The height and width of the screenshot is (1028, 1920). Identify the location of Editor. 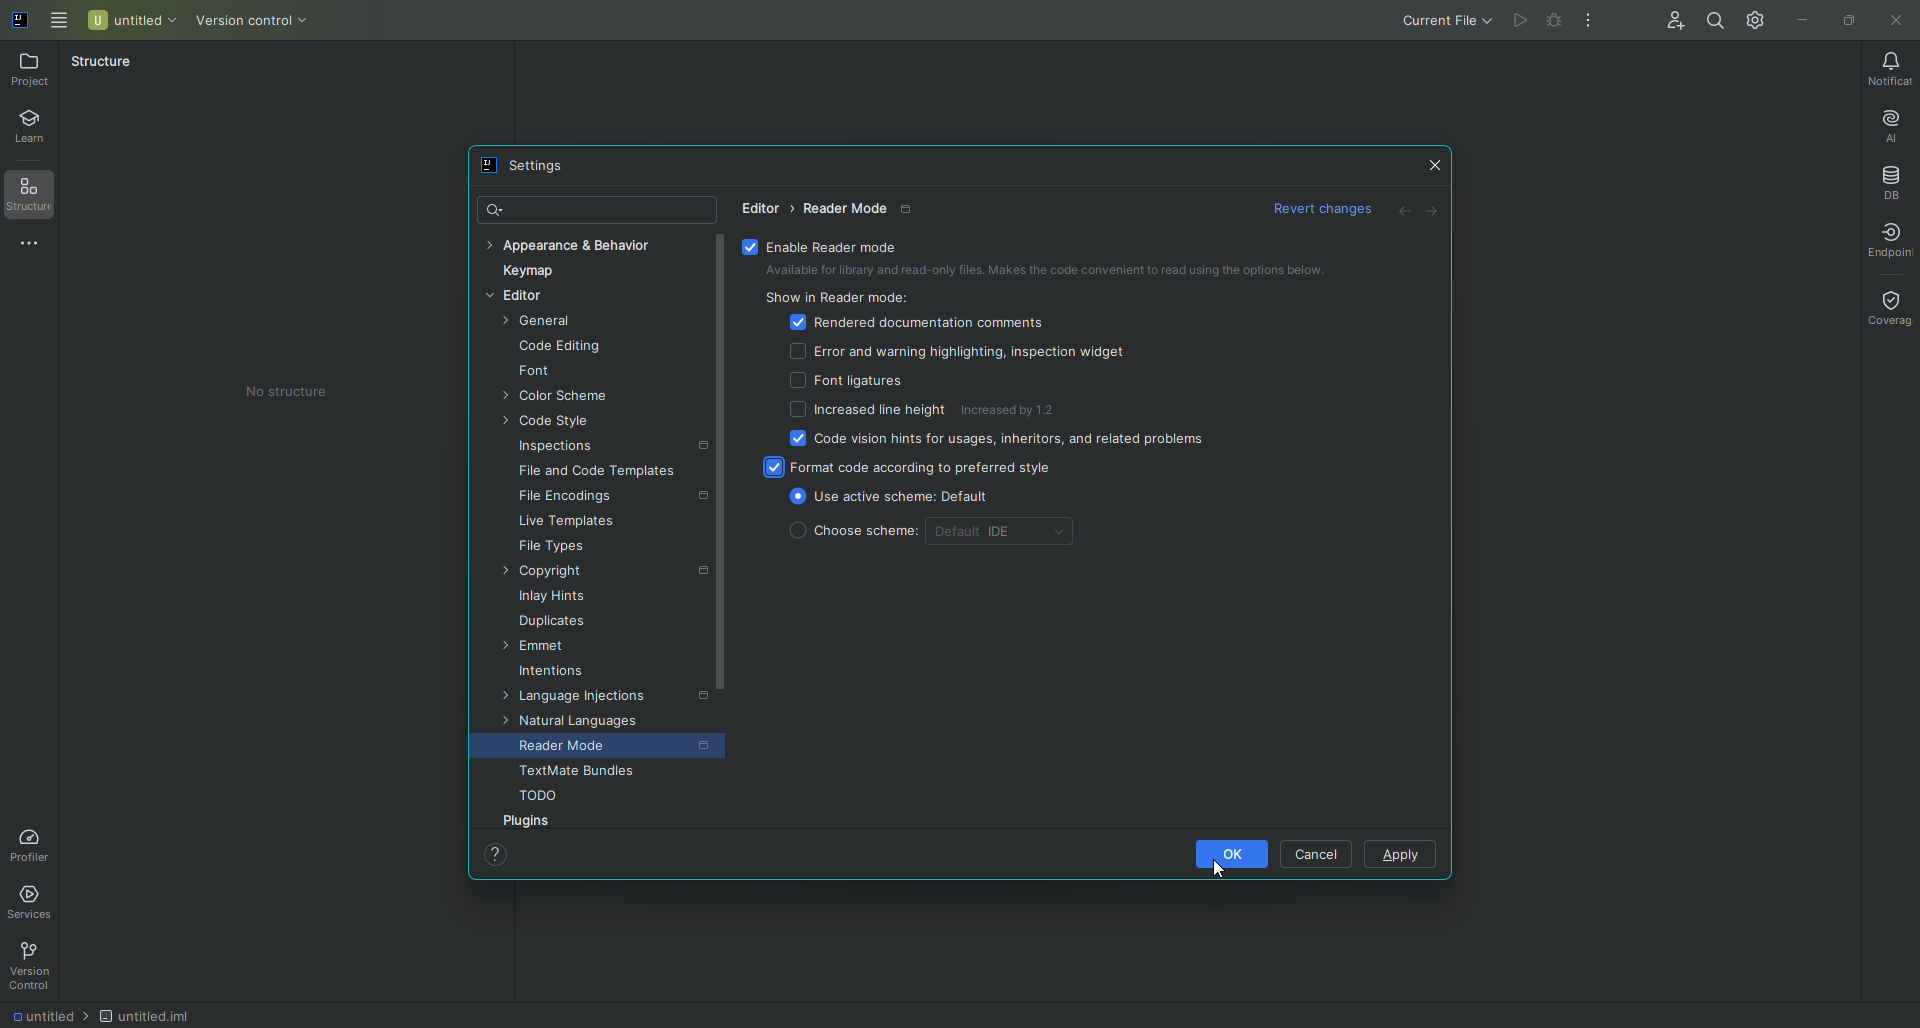
(511, 299).